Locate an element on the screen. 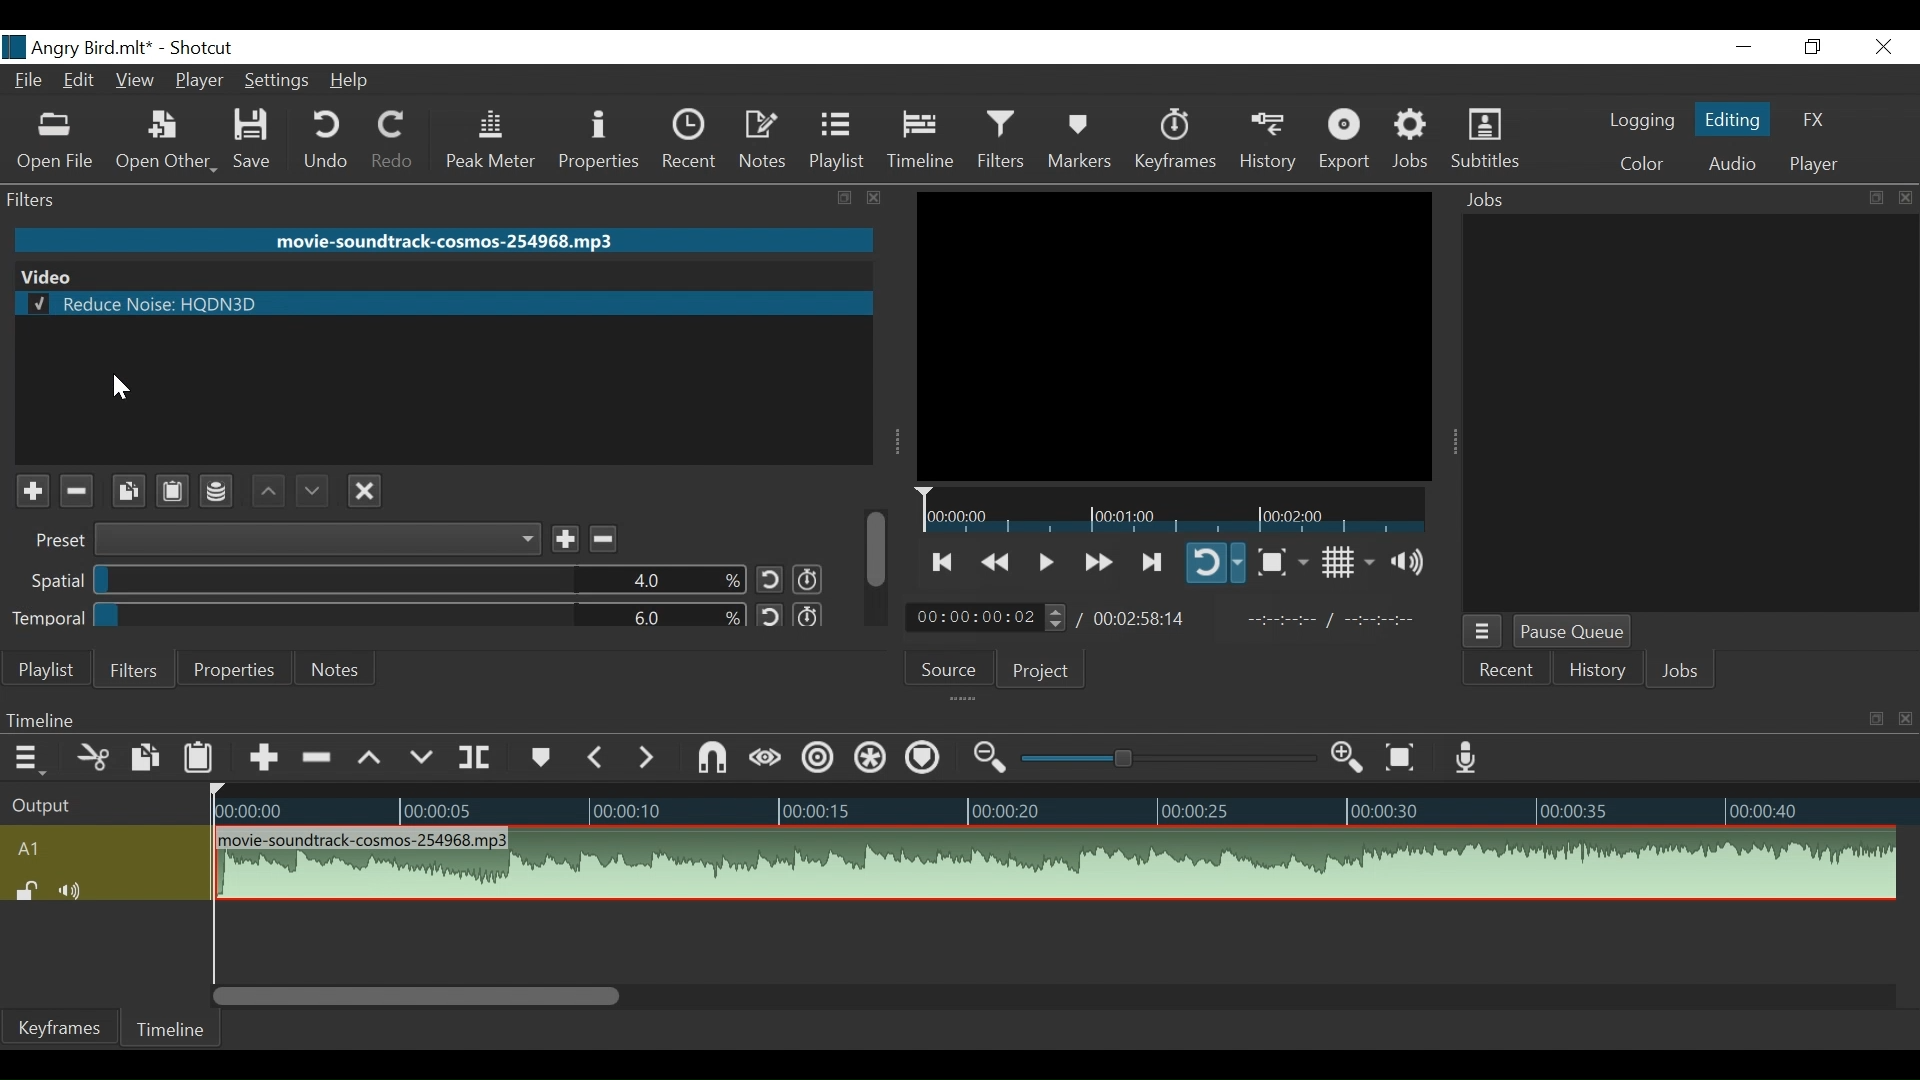 The image size is (1920, 1080). Temporal is located at coordinates (45, 618).